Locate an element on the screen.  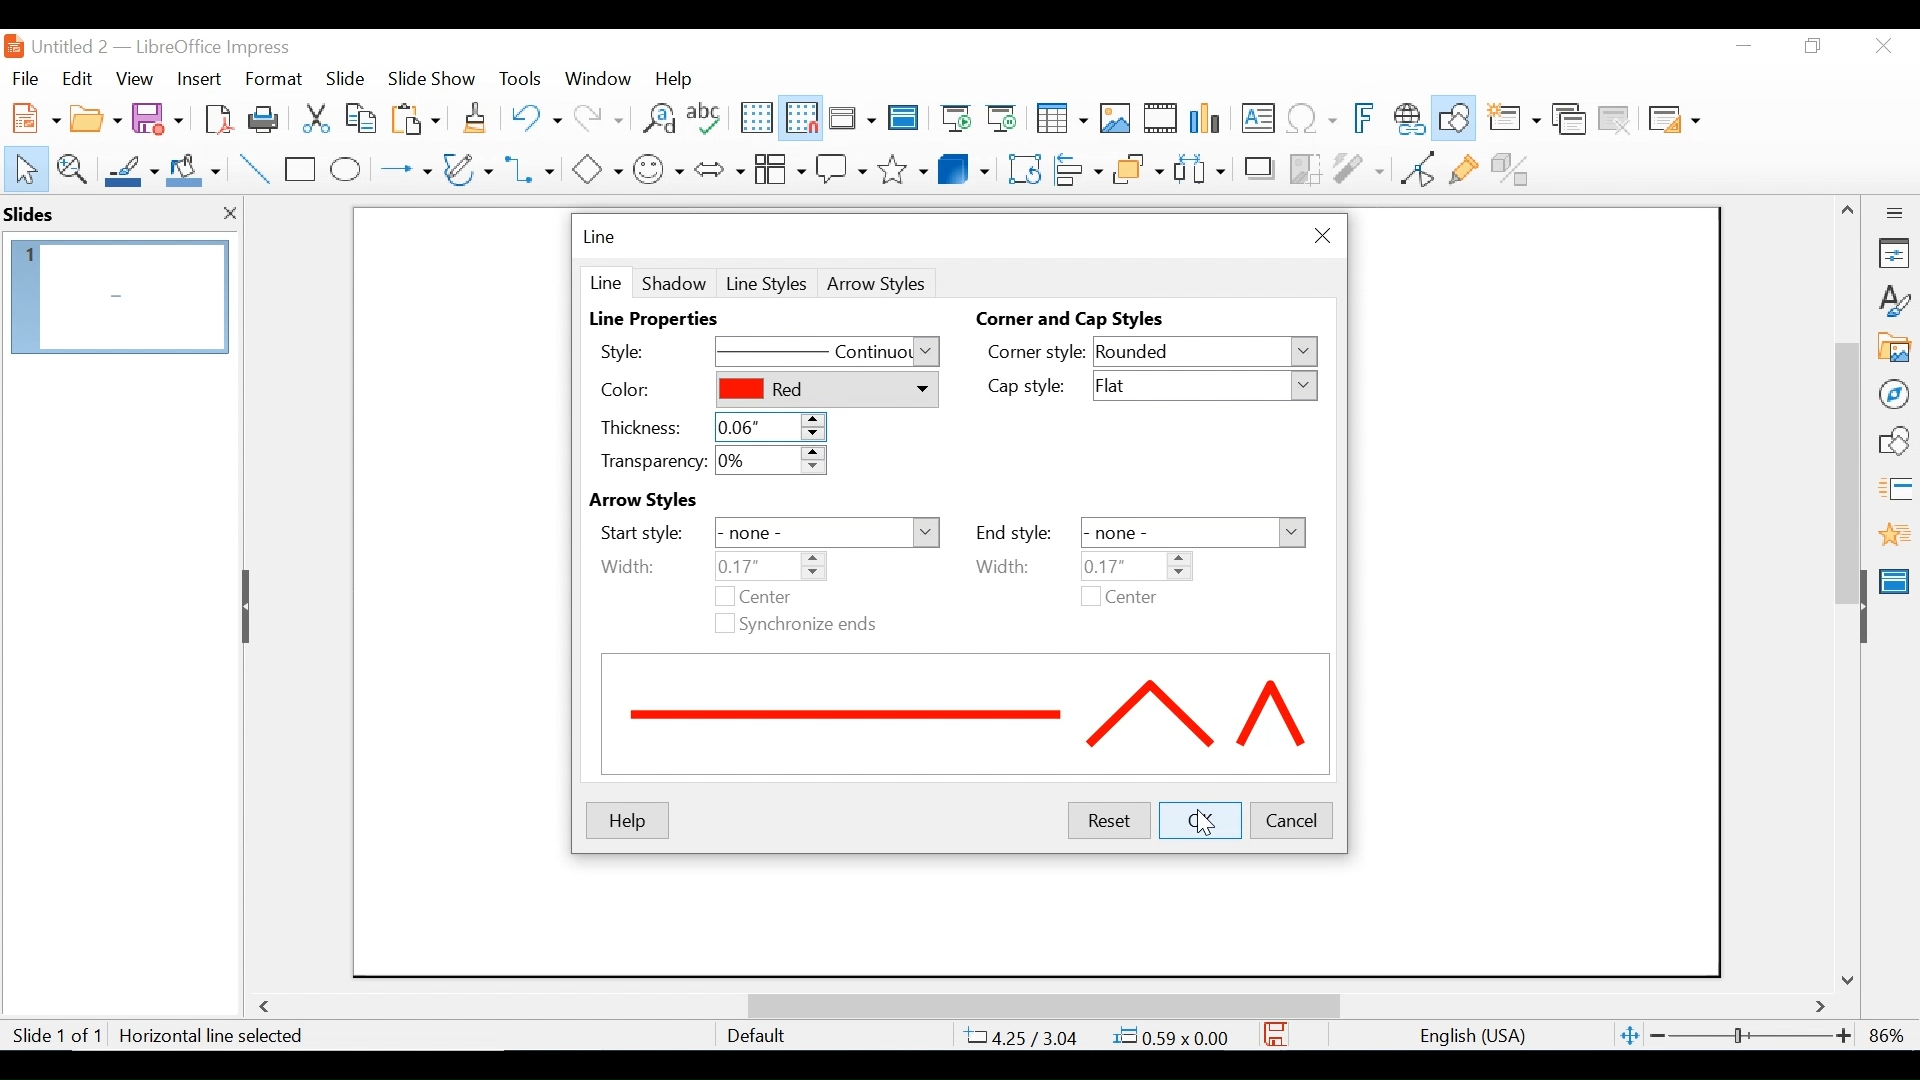
Undo is located at coordinates (533, 116).